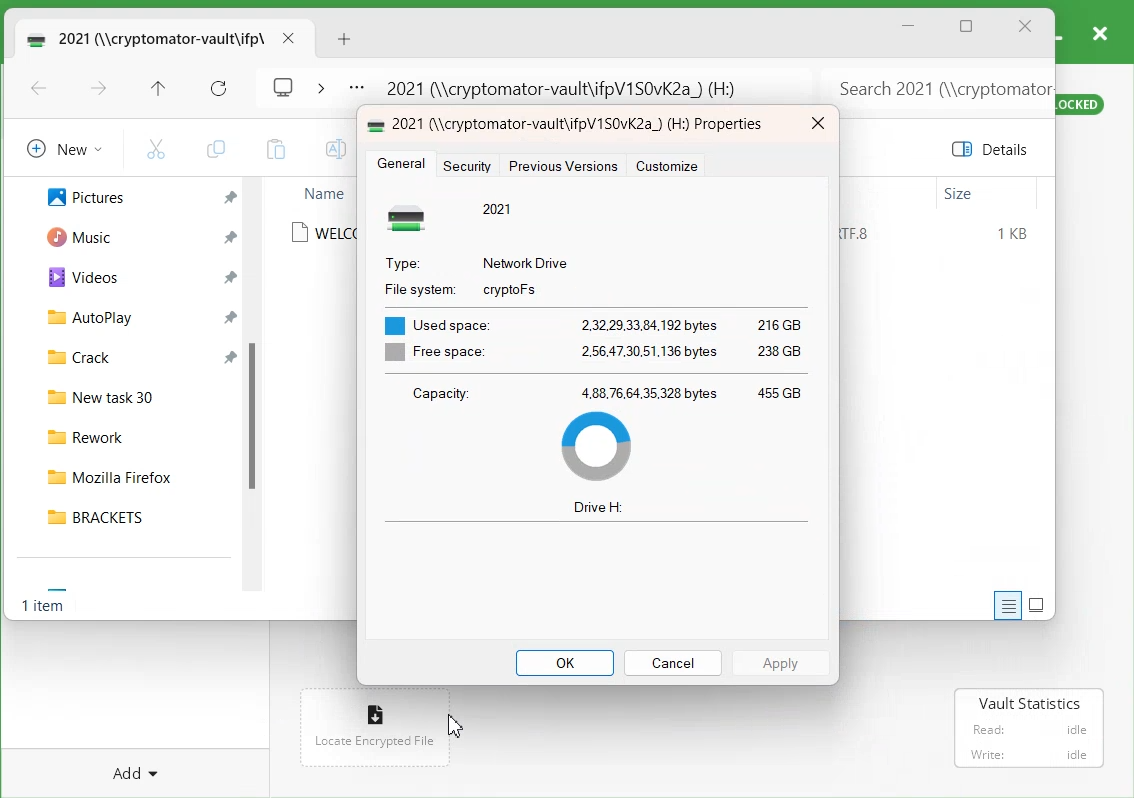  Describe the element at coordinates (401, 165) in the screenshot. I see `General` at that location.